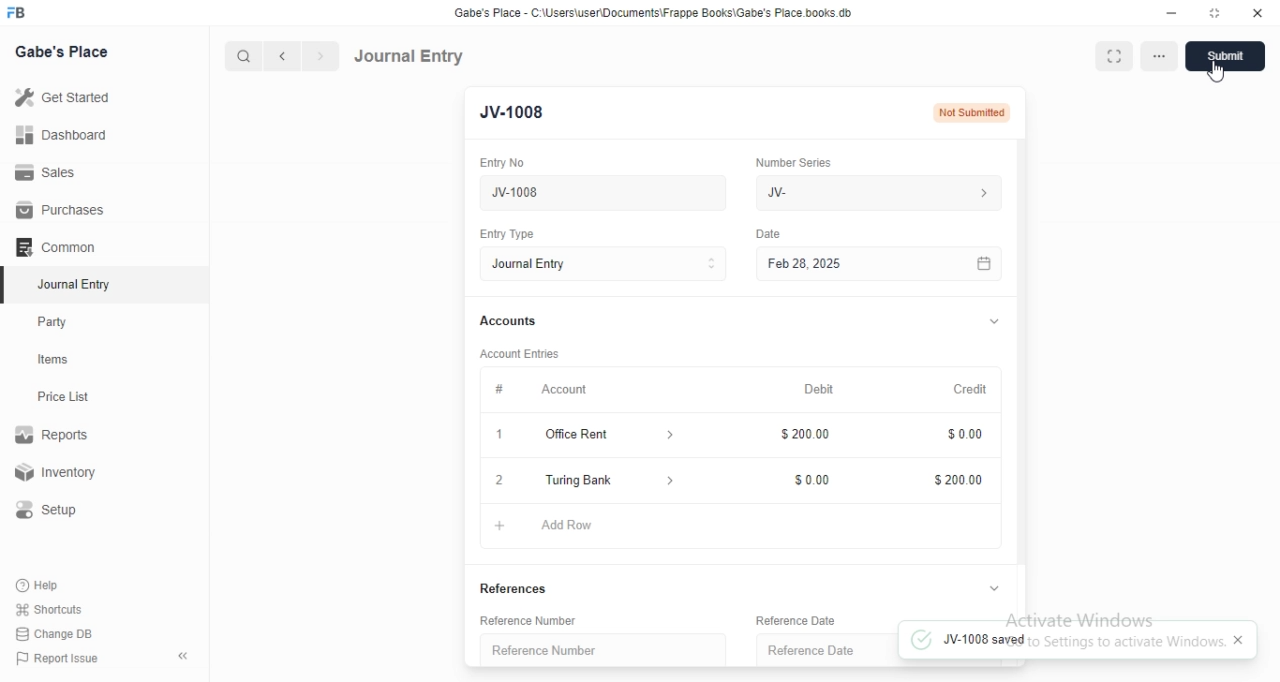 The image size is (1280, 682). Describe the element at coordinates (604, 266) in the screenshot. I see `Journal Entry` at that location.